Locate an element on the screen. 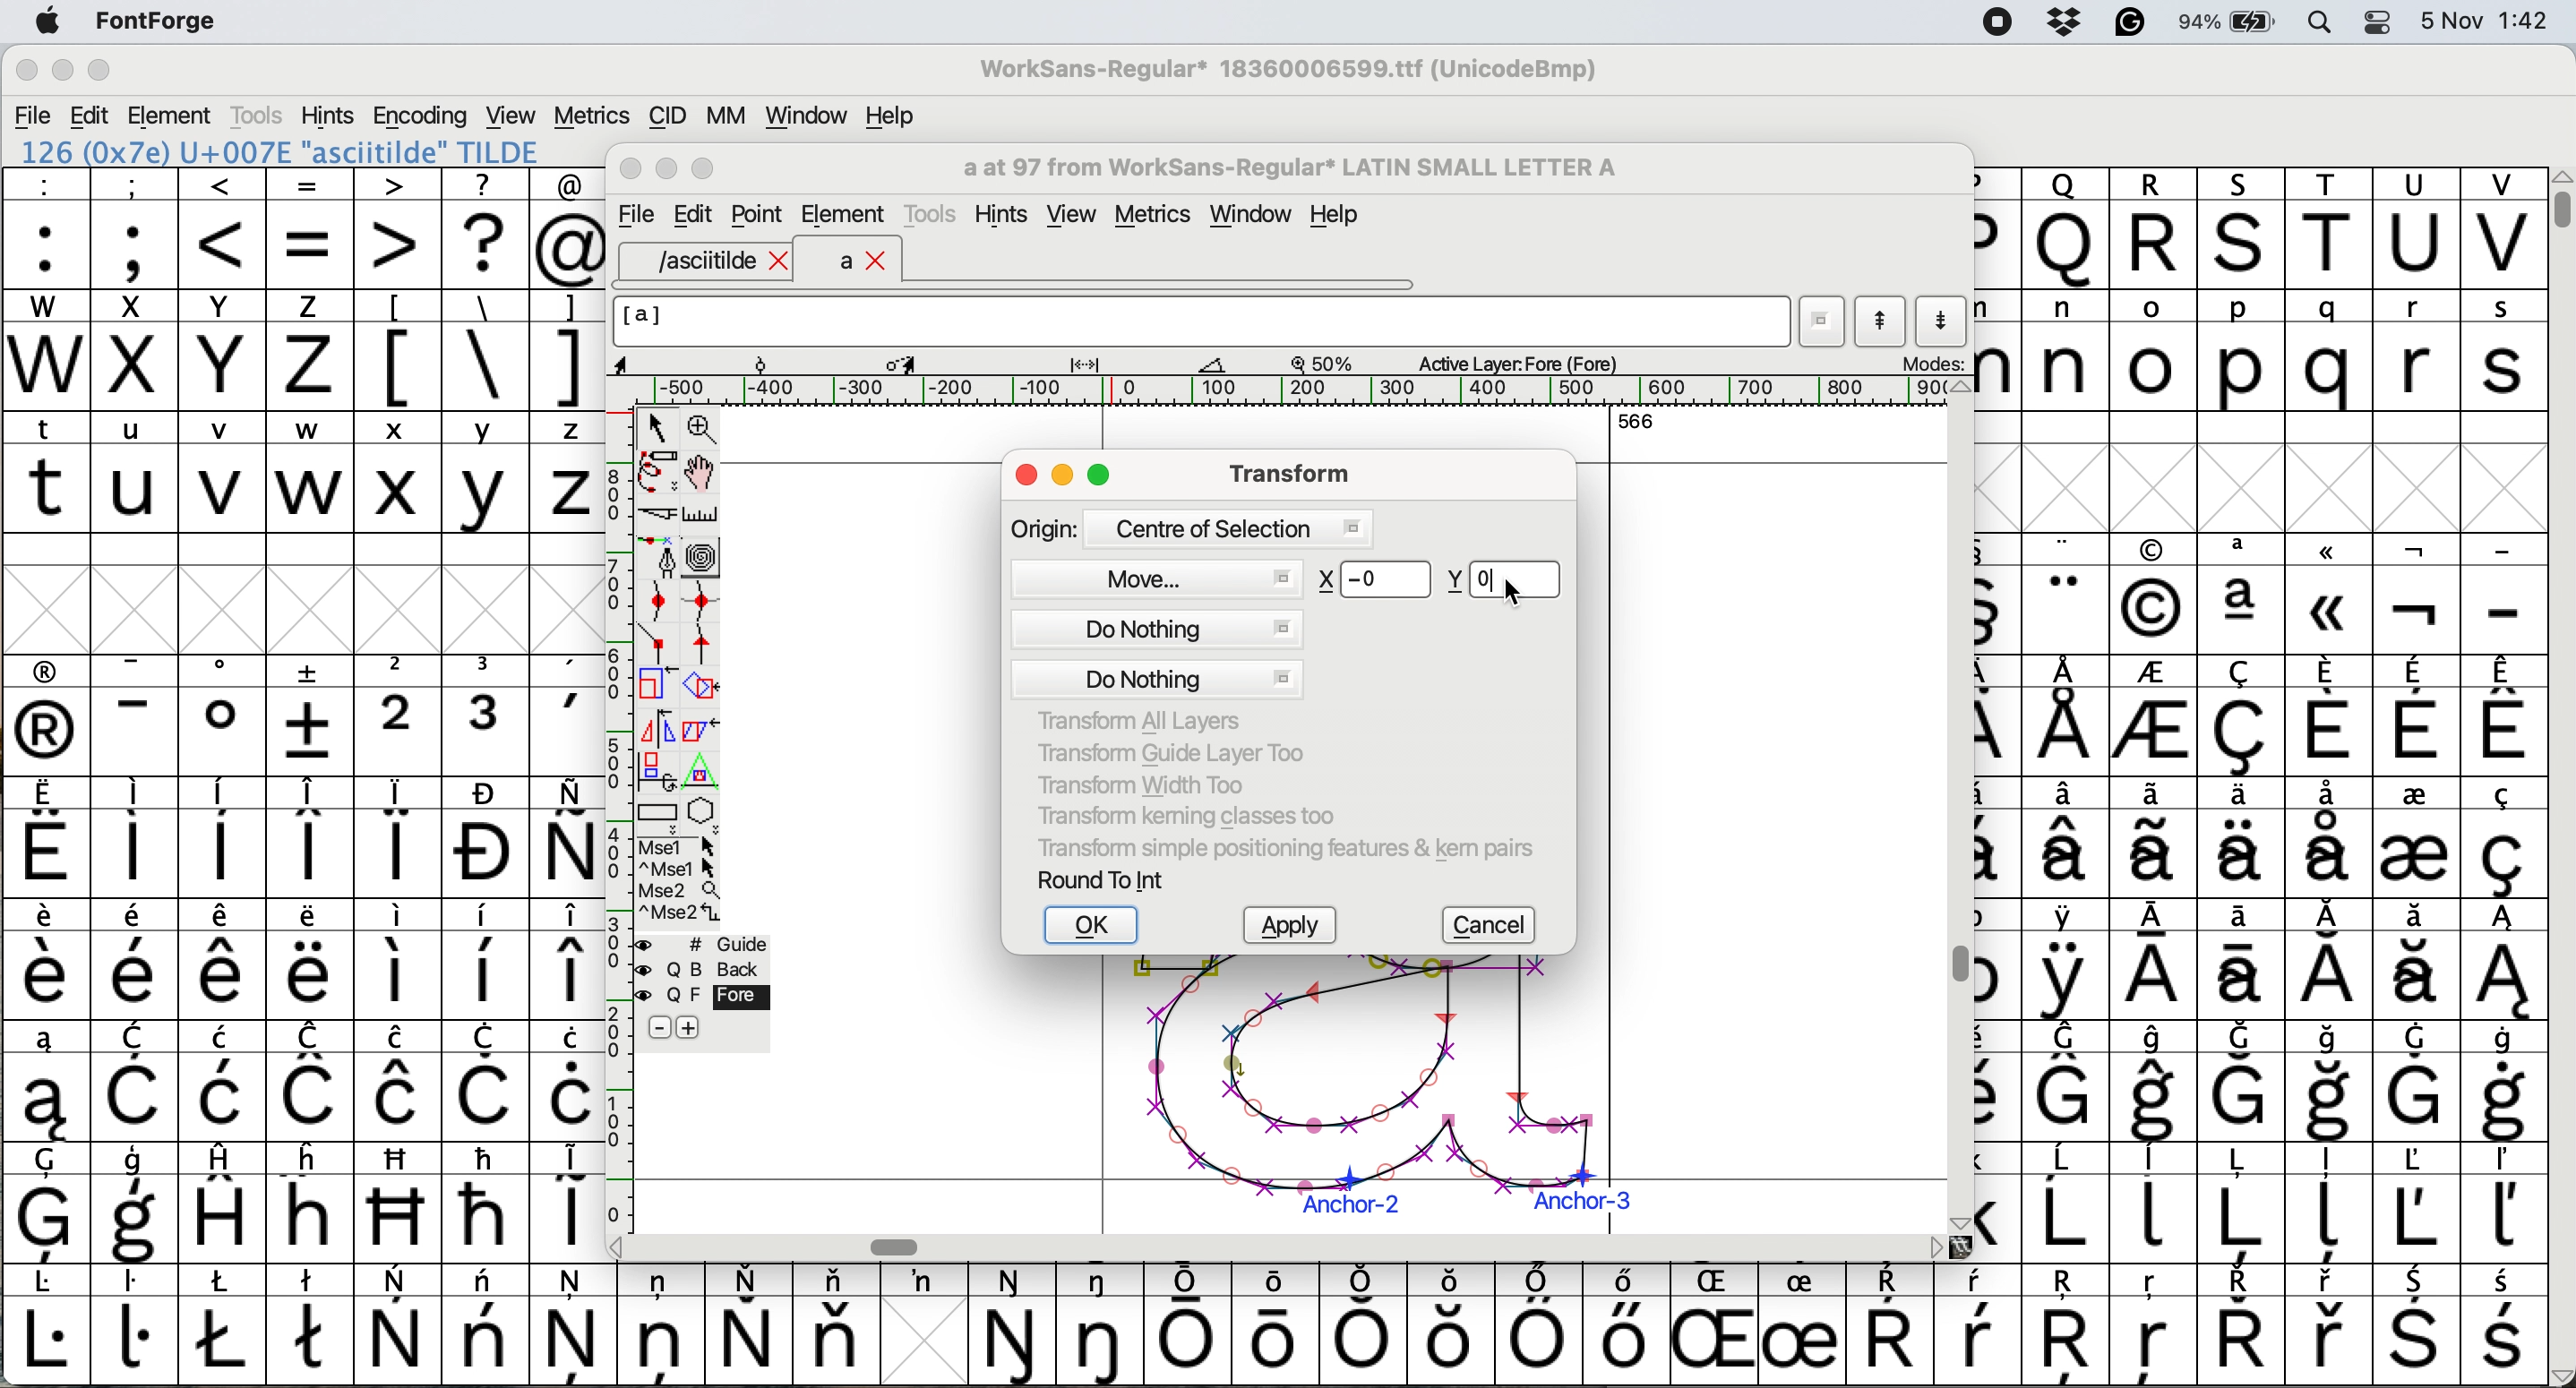 This screenshot has height=1388, width=2576. flip selection is located at coordinates (657, 726).